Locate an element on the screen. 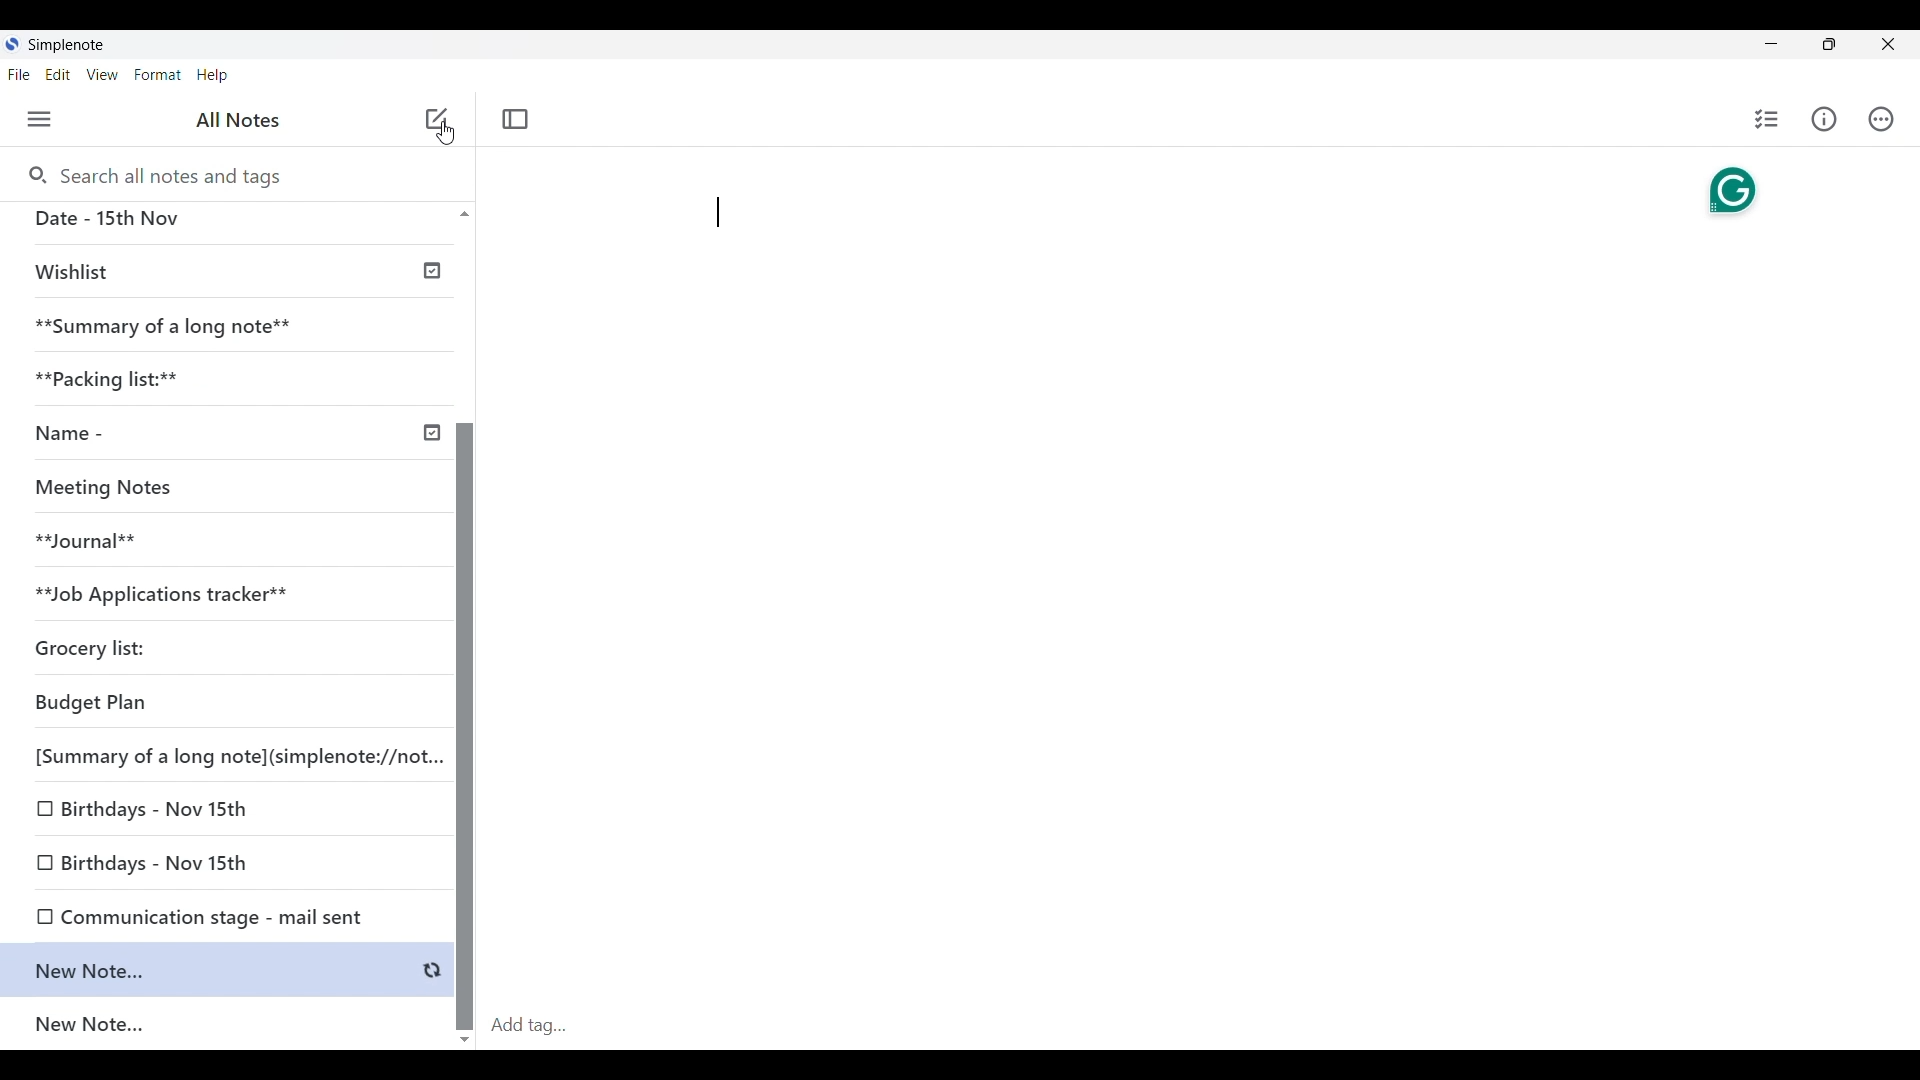   is located at coordinates (442, 166).